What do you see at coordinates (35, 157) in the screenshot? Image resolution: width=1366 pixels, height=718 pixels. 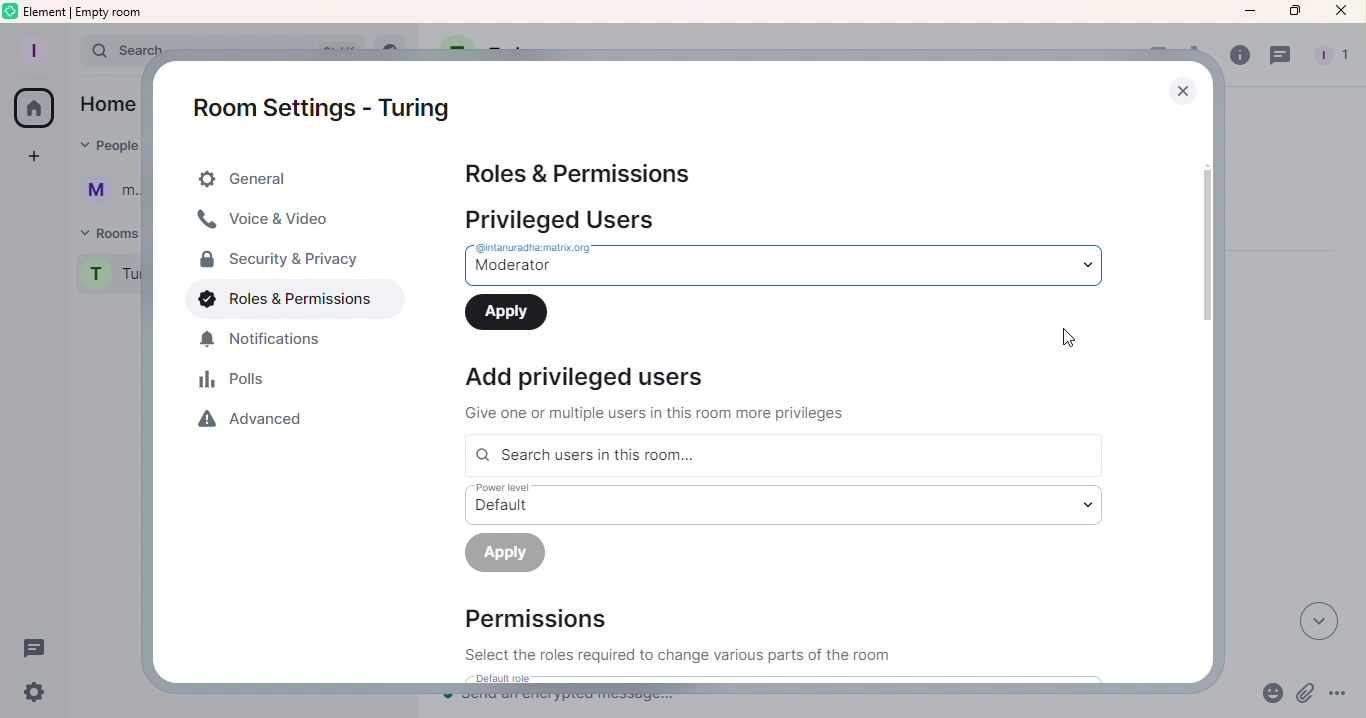 I see `Create space` at bounding box center [35, 157].